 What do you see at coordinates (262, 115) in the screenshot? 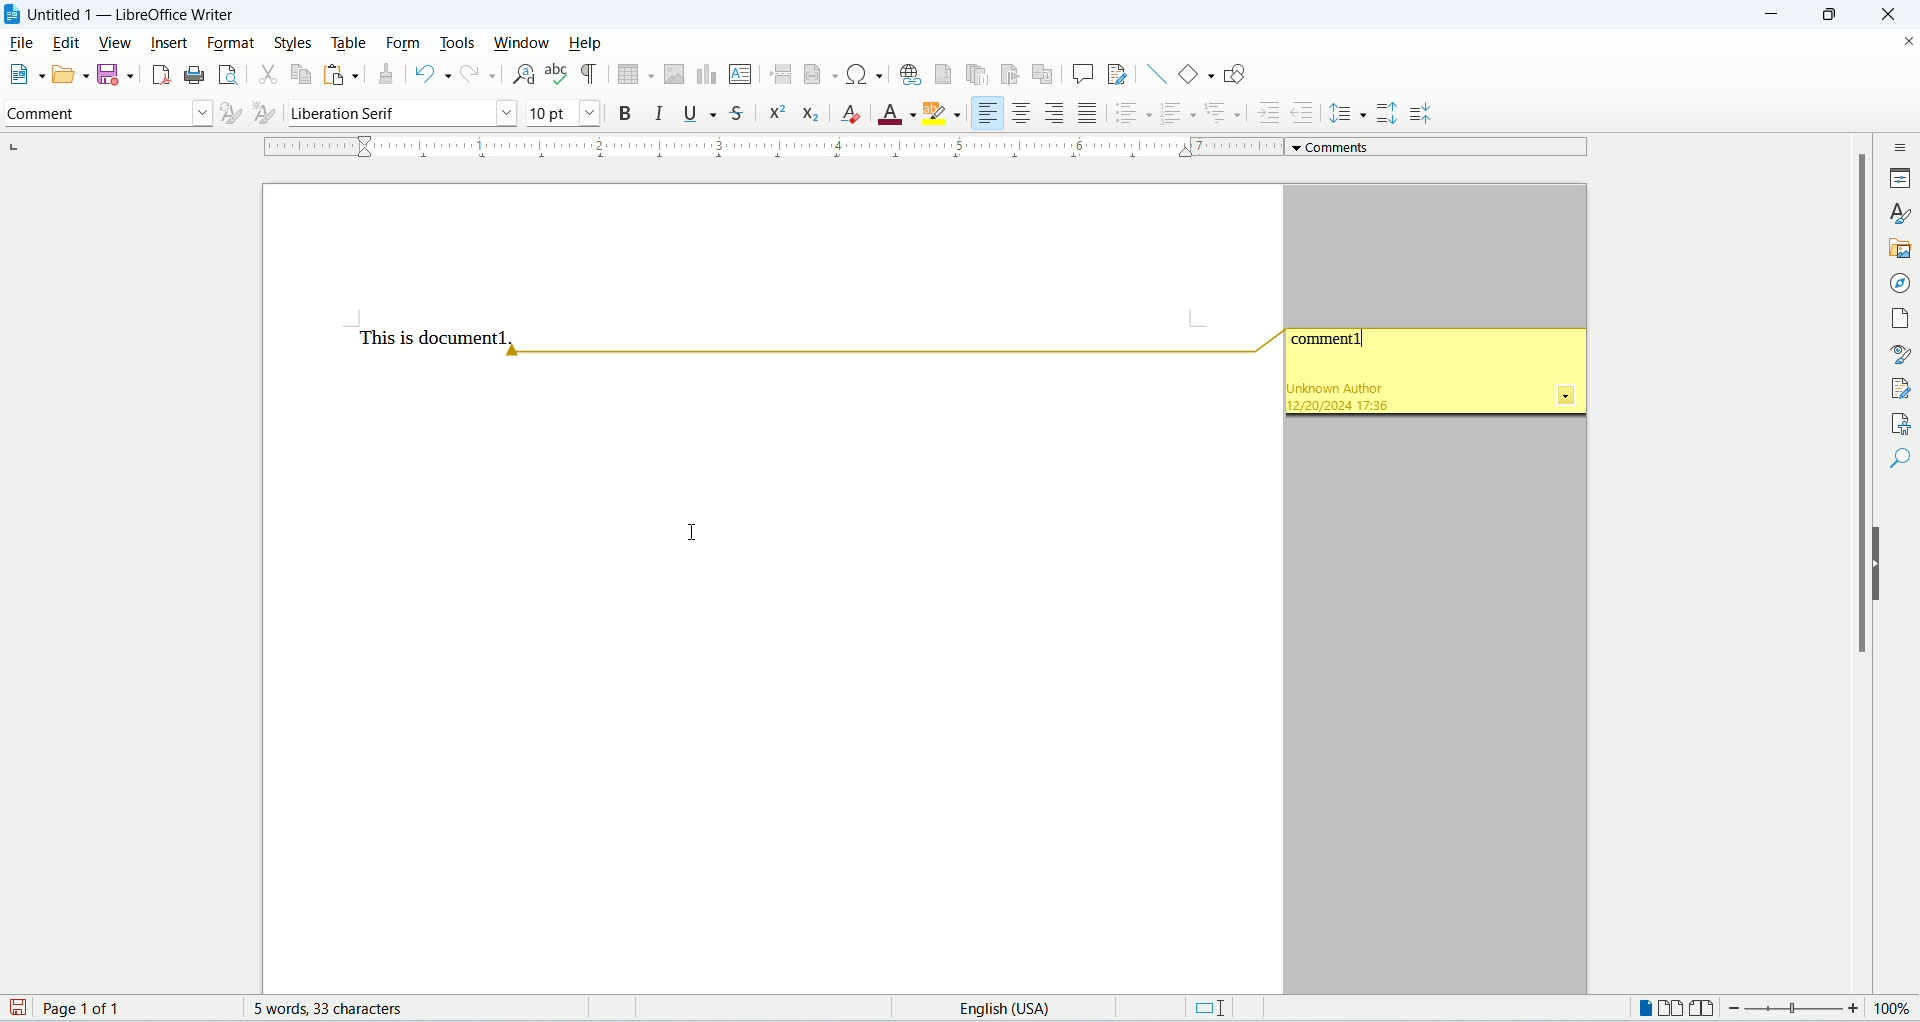
I see `select new style` at bounding box center [262, 115].